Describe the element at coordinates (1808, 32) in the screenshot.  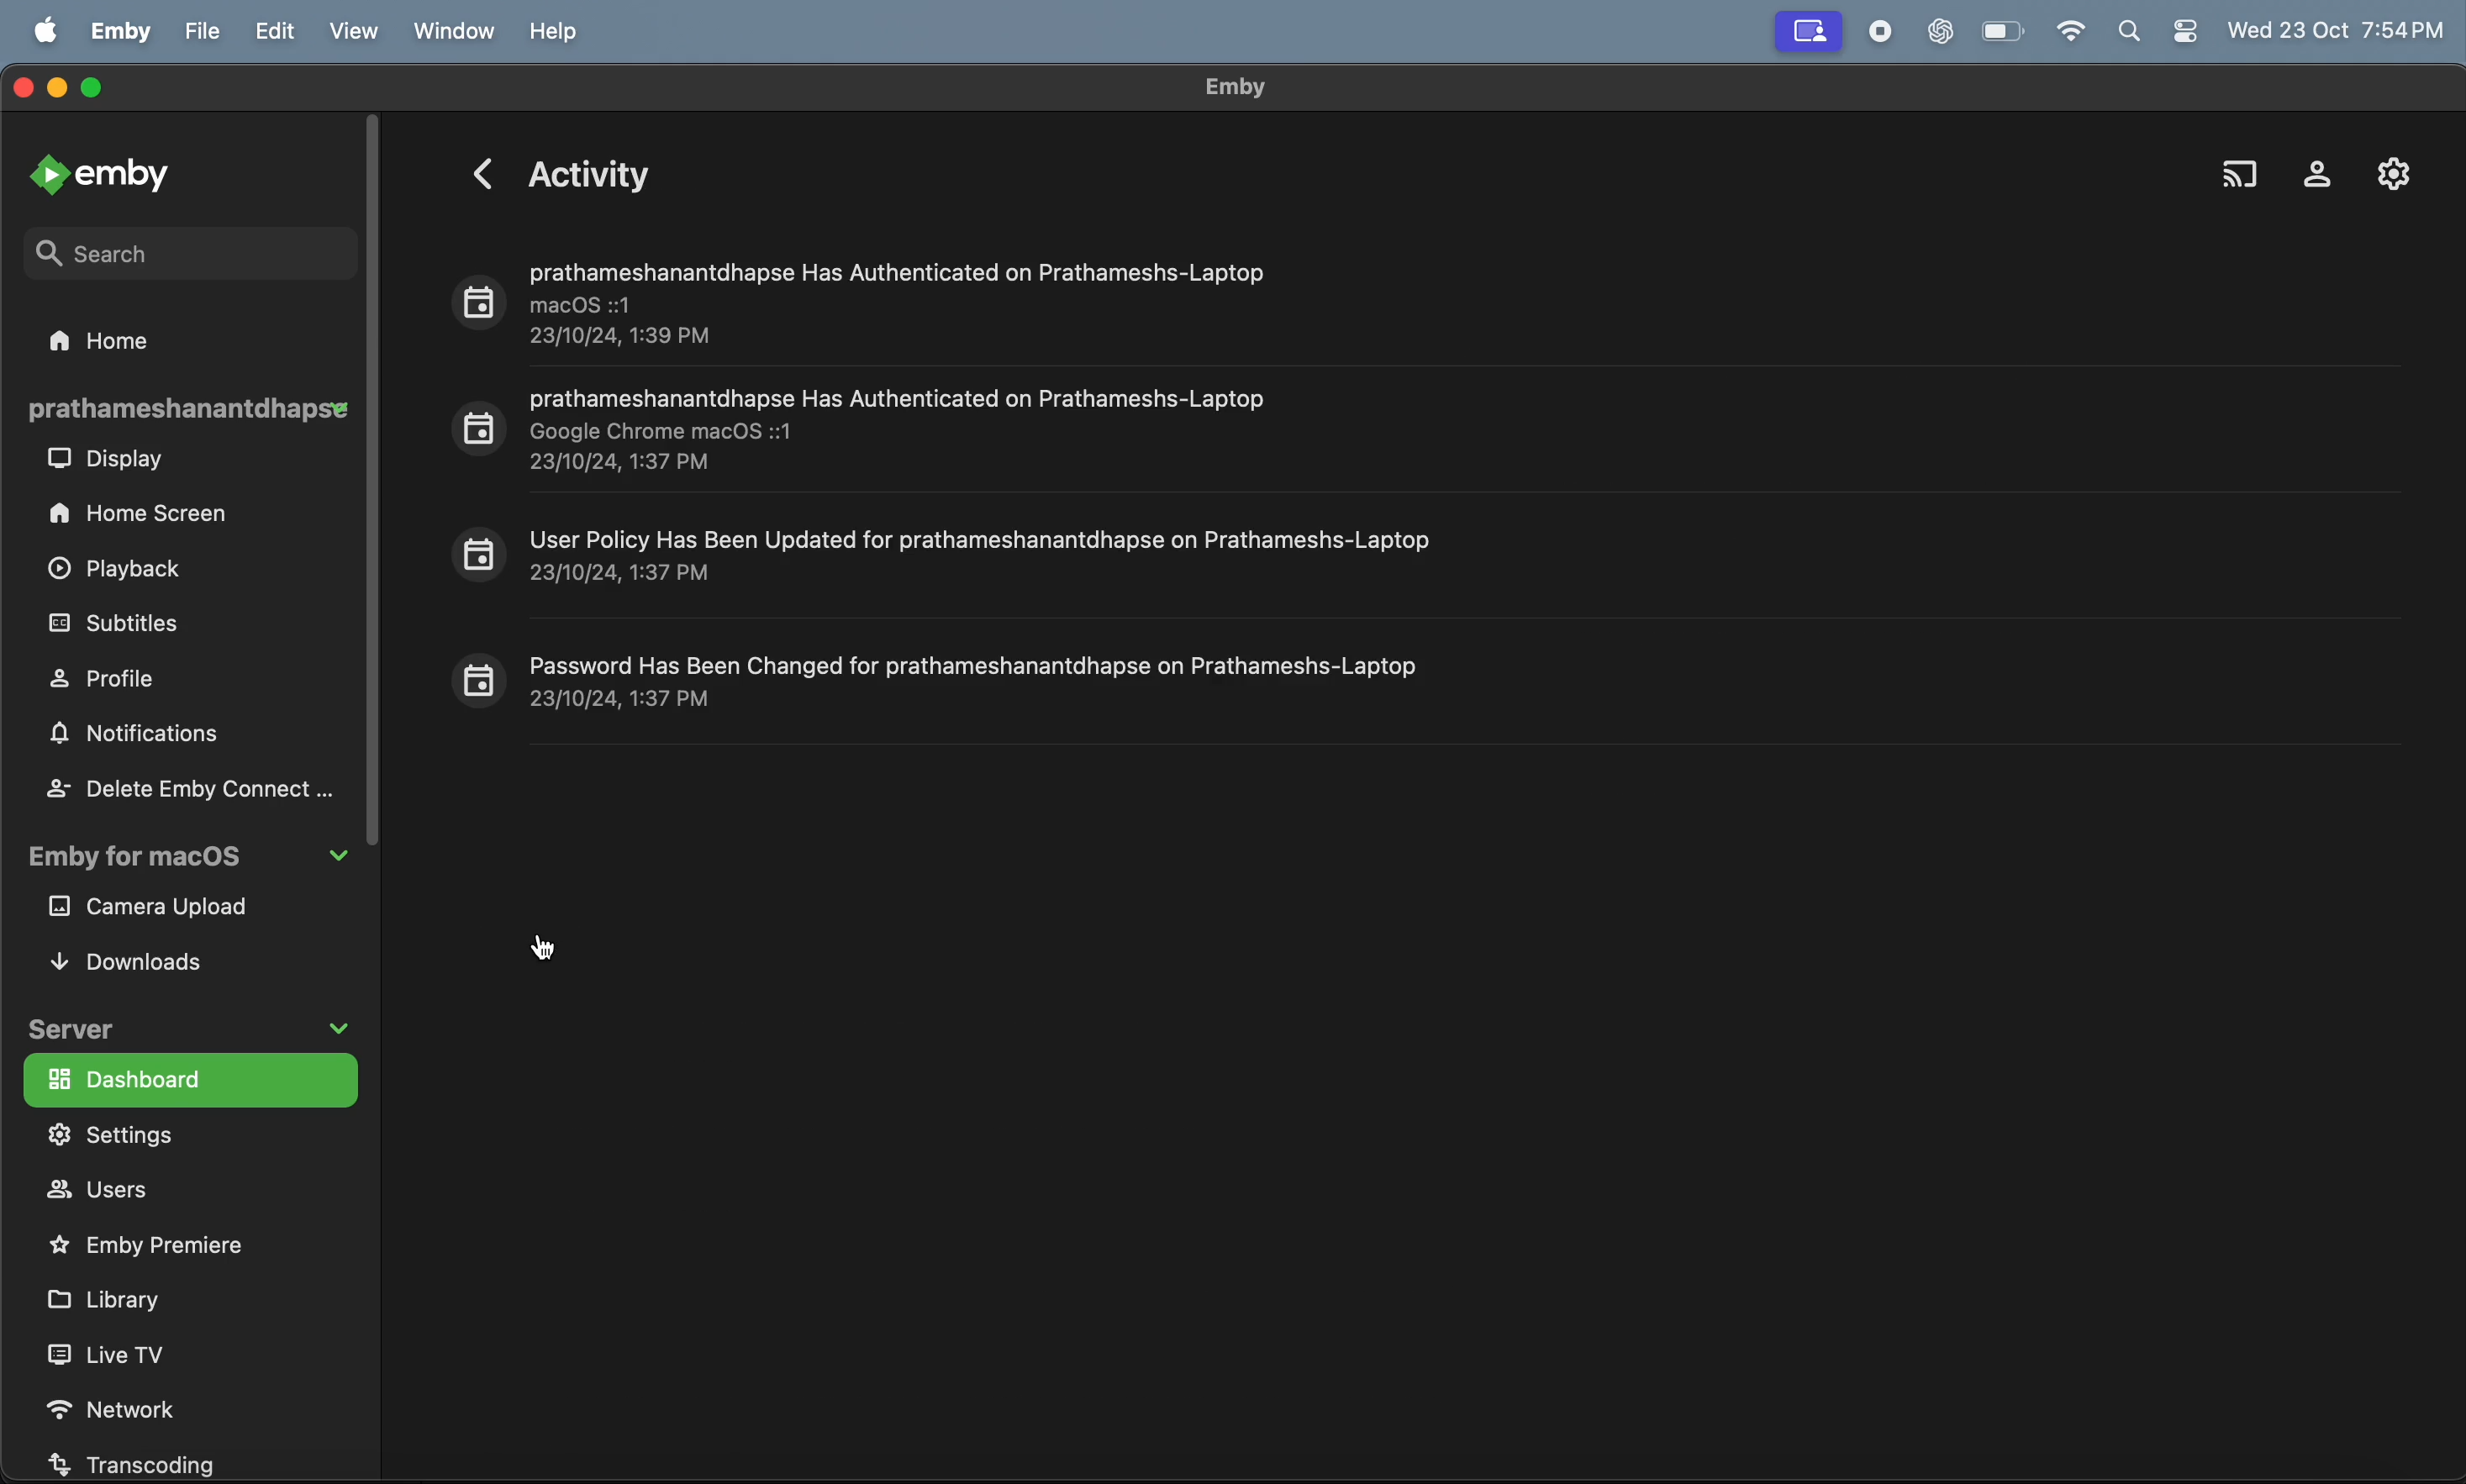
I see `mirror` at that location.